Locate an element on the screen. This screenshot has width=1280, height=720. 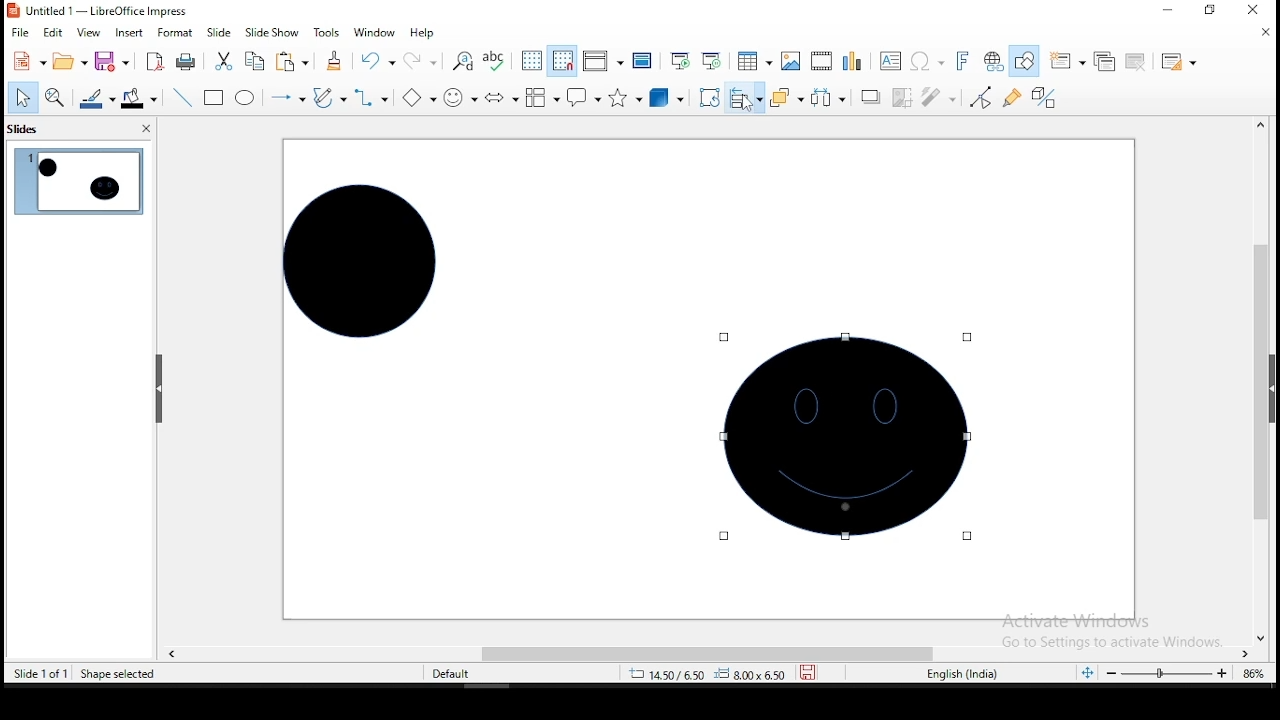
export as PDF is located at coordinates (153, 62).